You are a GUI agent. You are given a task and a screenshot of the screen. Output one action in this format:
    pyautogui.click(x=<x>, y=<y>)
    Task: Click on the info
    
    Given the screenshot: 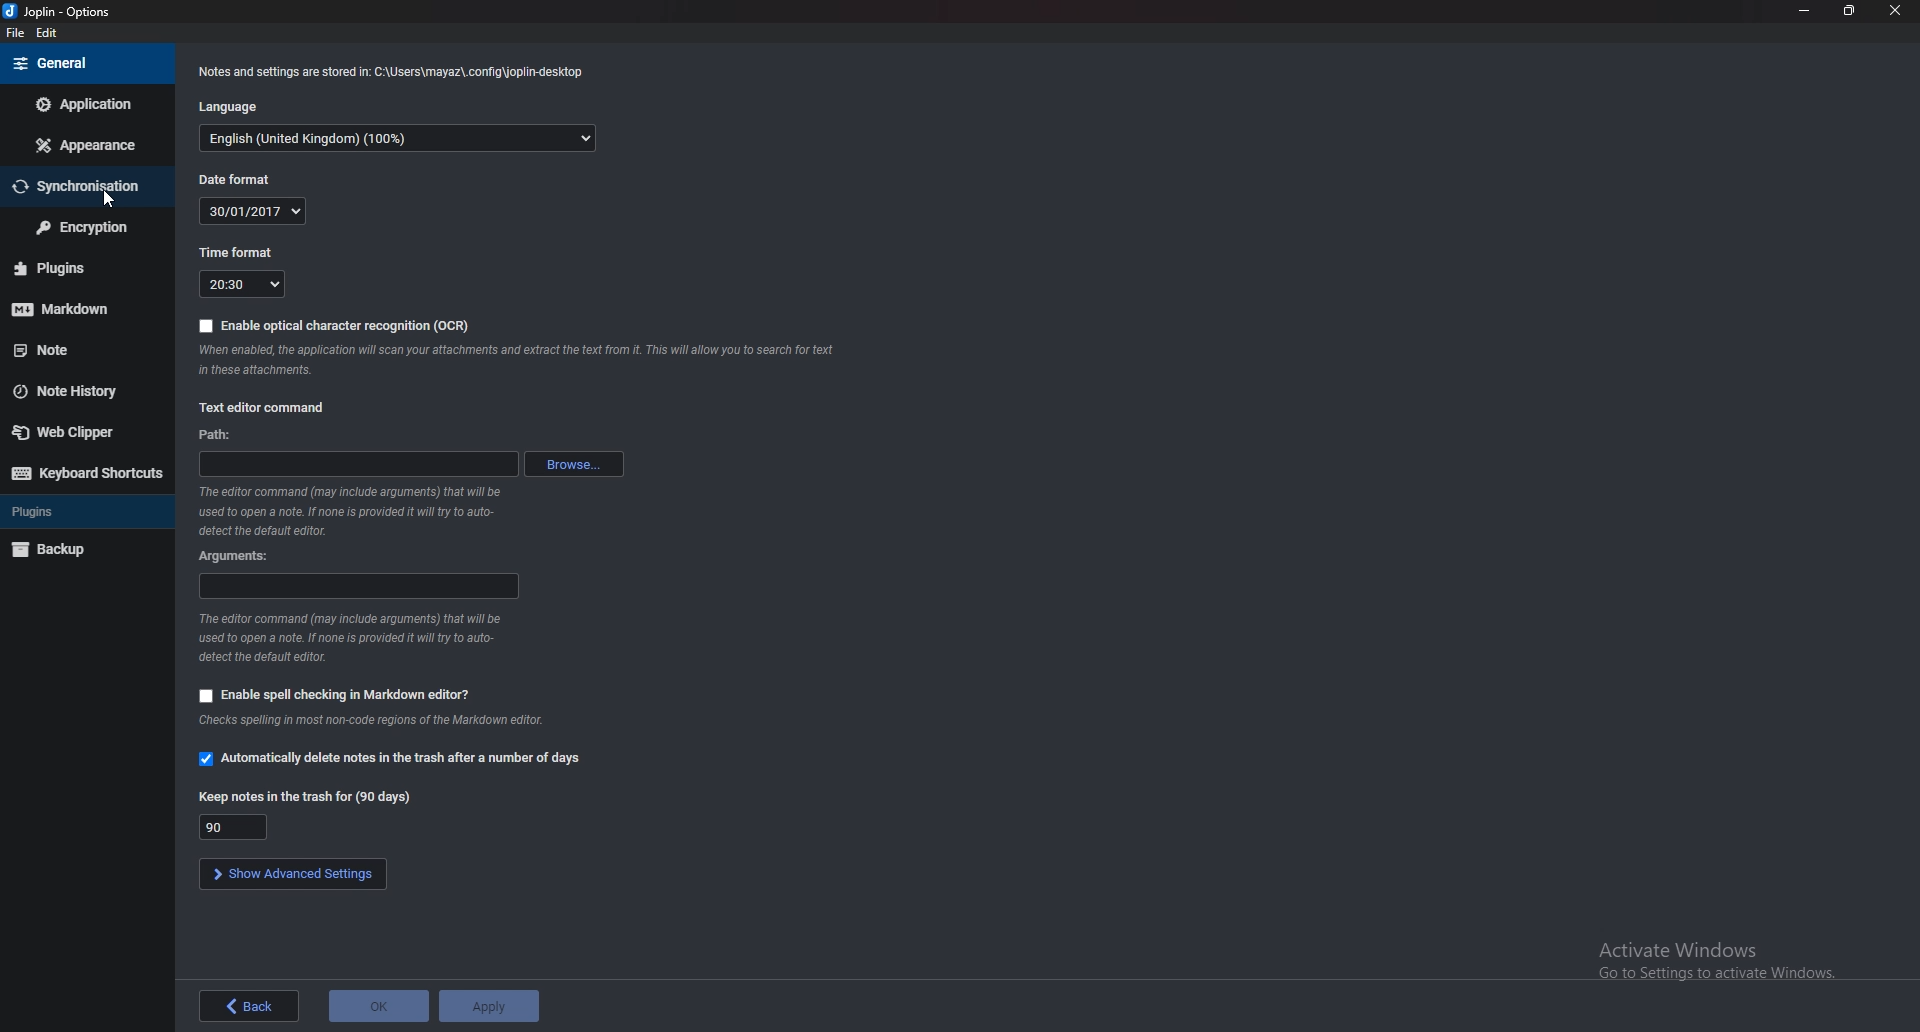 What is the action you would take?
    pyautogui.click(x=369, y=721)
    